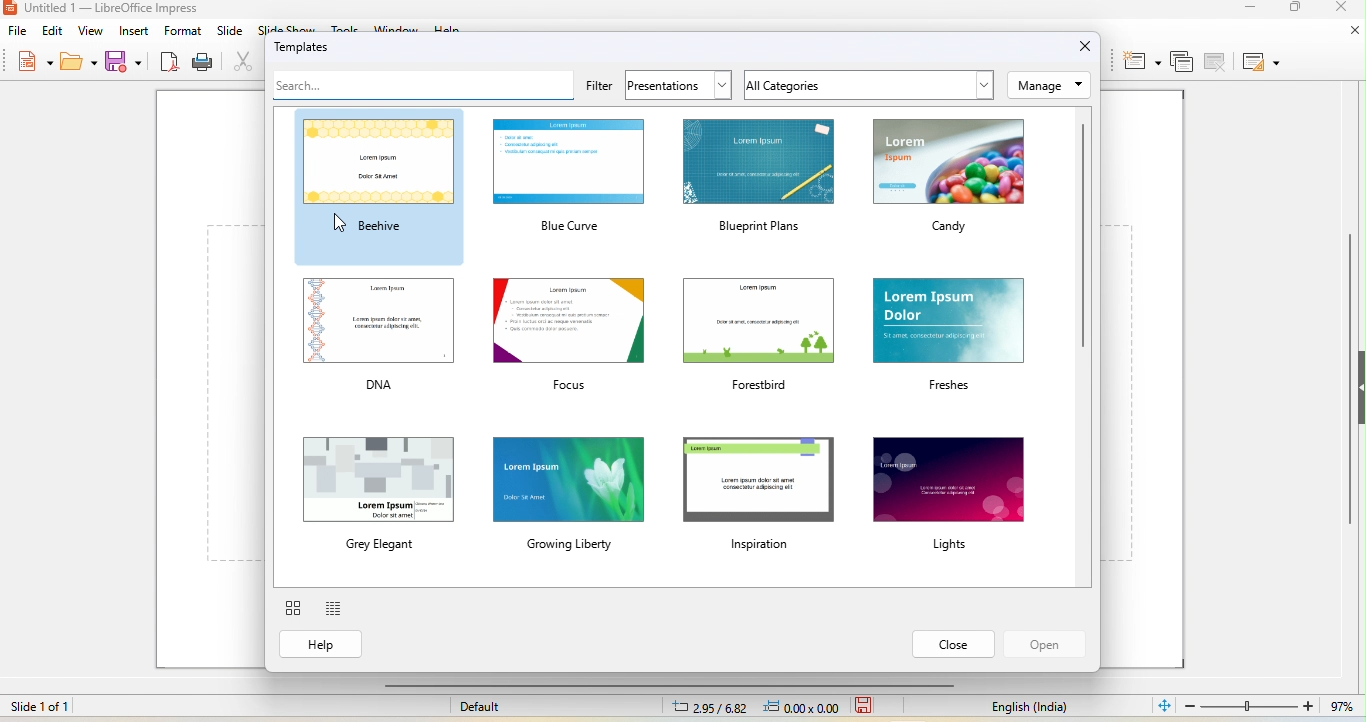 This screenshot has width=1366, height=722. Describe the element at coordinates (79, 60) in the screenshot. I see `open` at that location.